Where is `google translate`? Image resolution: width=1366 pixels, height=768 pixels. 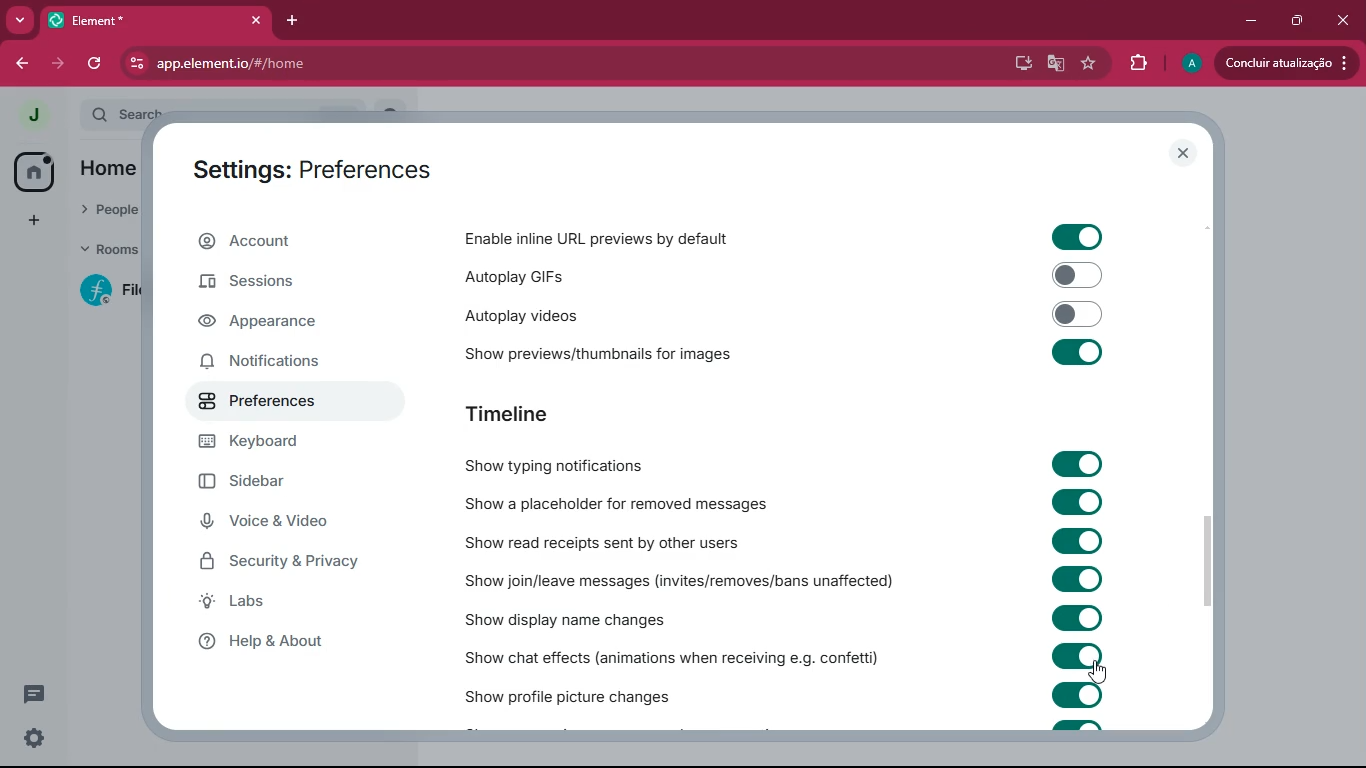
google translate is located at coordinates (1054, 66).